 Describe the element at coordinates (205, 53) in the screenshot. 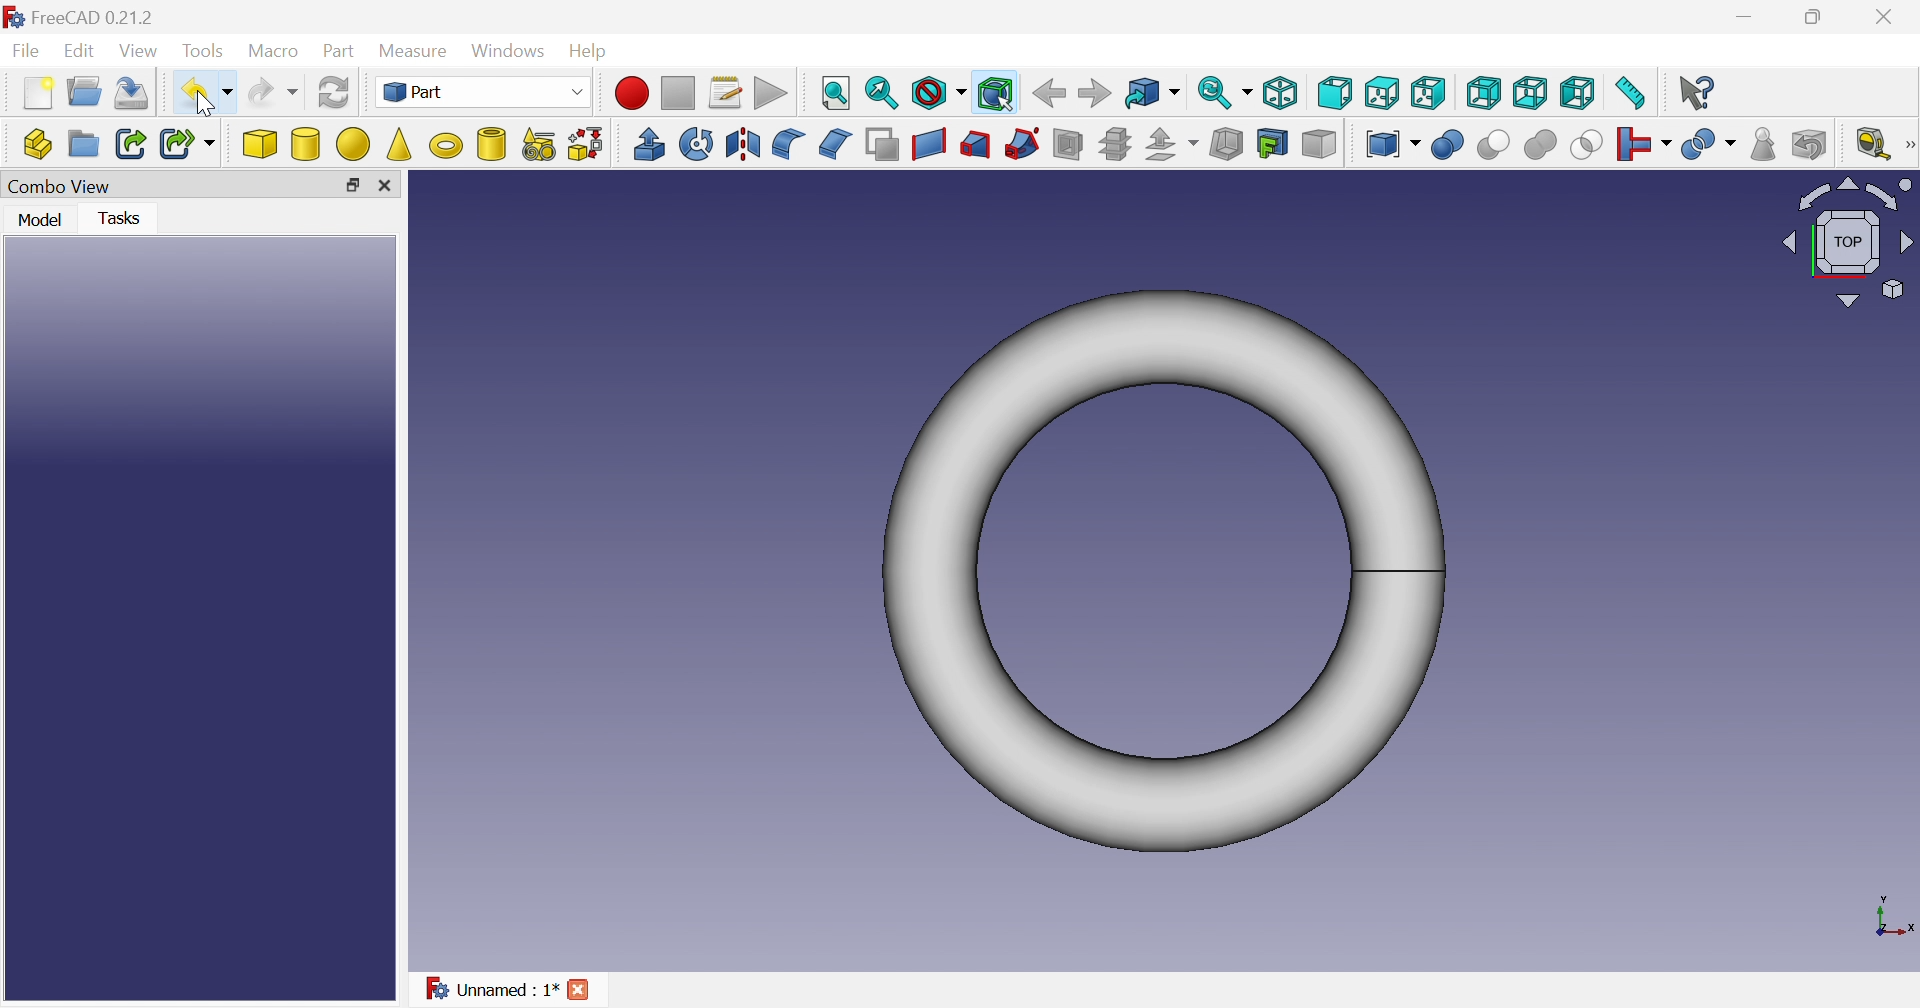

I see `Tools` at that location.